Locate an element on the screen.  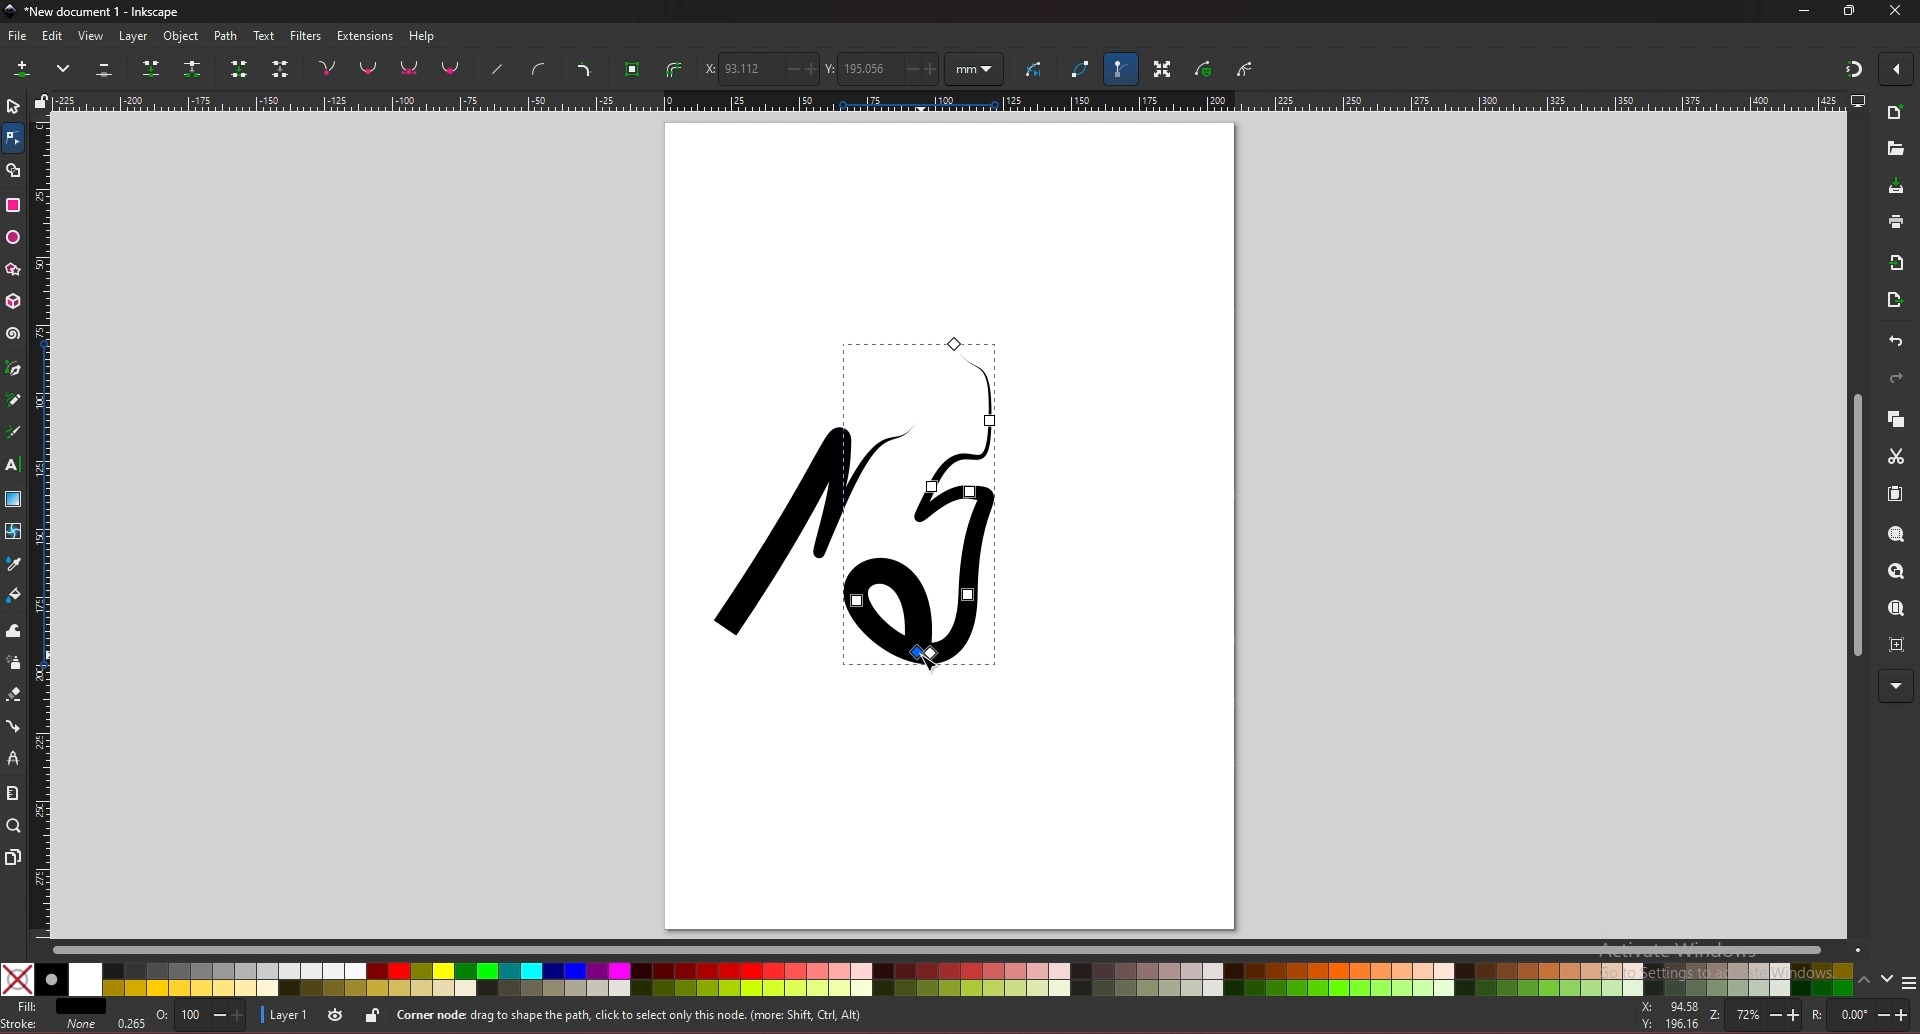
pages is located at coordinates (14, 857).